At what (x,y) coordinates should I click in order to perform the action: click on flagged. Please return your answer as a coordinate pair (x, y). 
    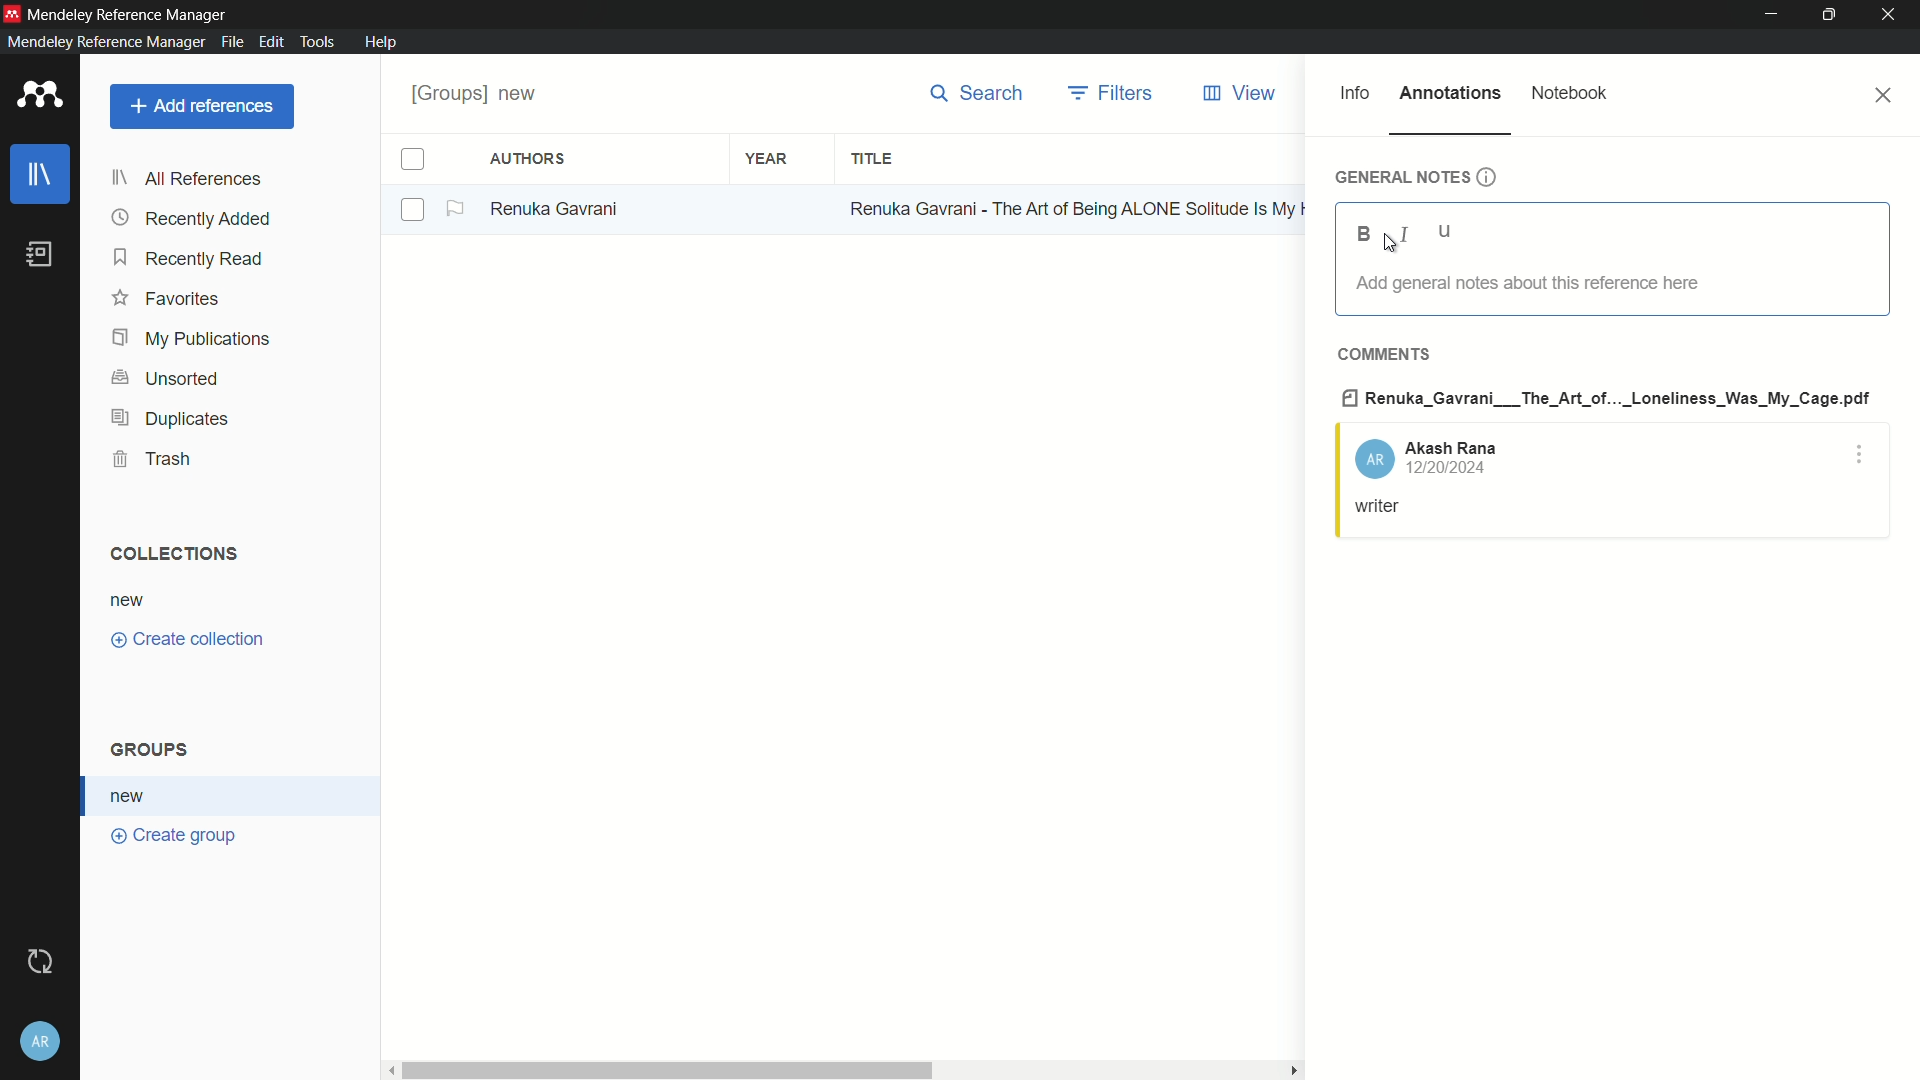
    Looking at the image, I should click on (457, 209).